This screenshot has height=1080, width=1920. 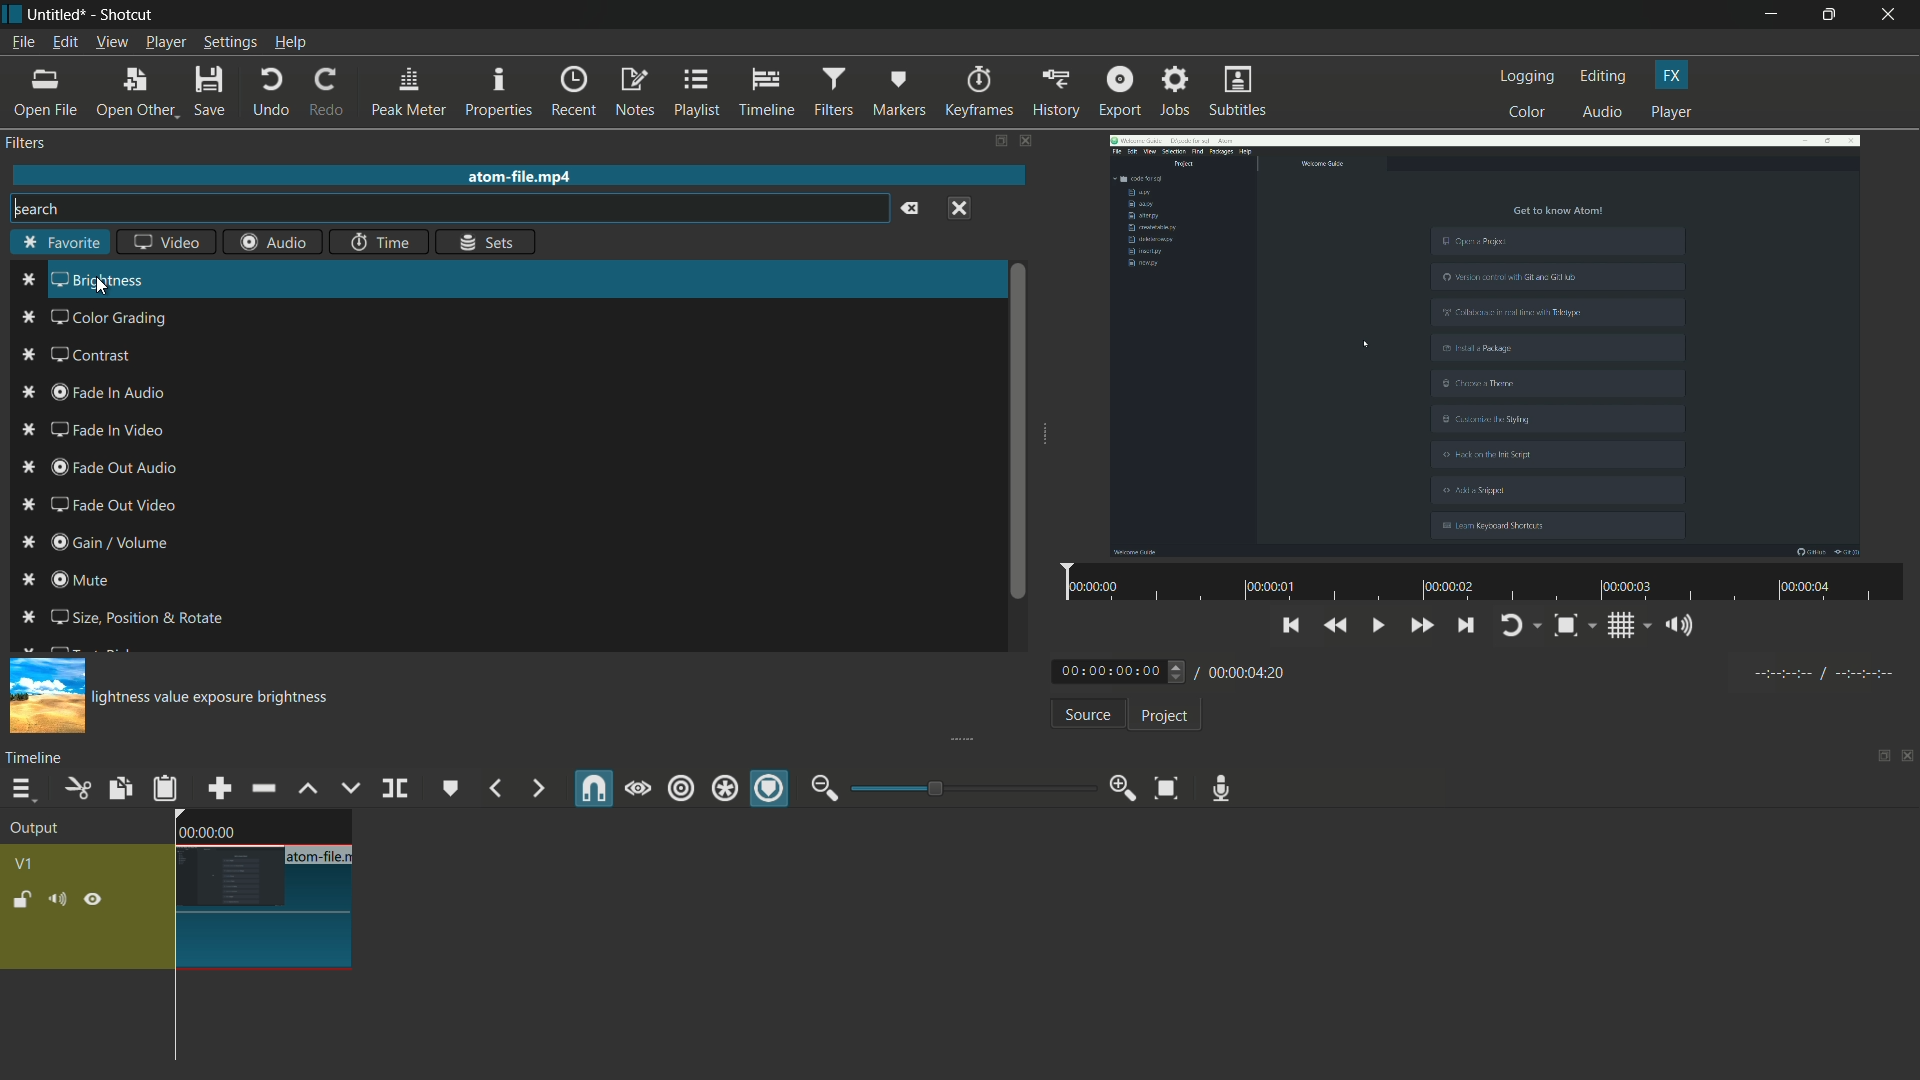 I want to click on minimize, so click(x=1771, y=15).